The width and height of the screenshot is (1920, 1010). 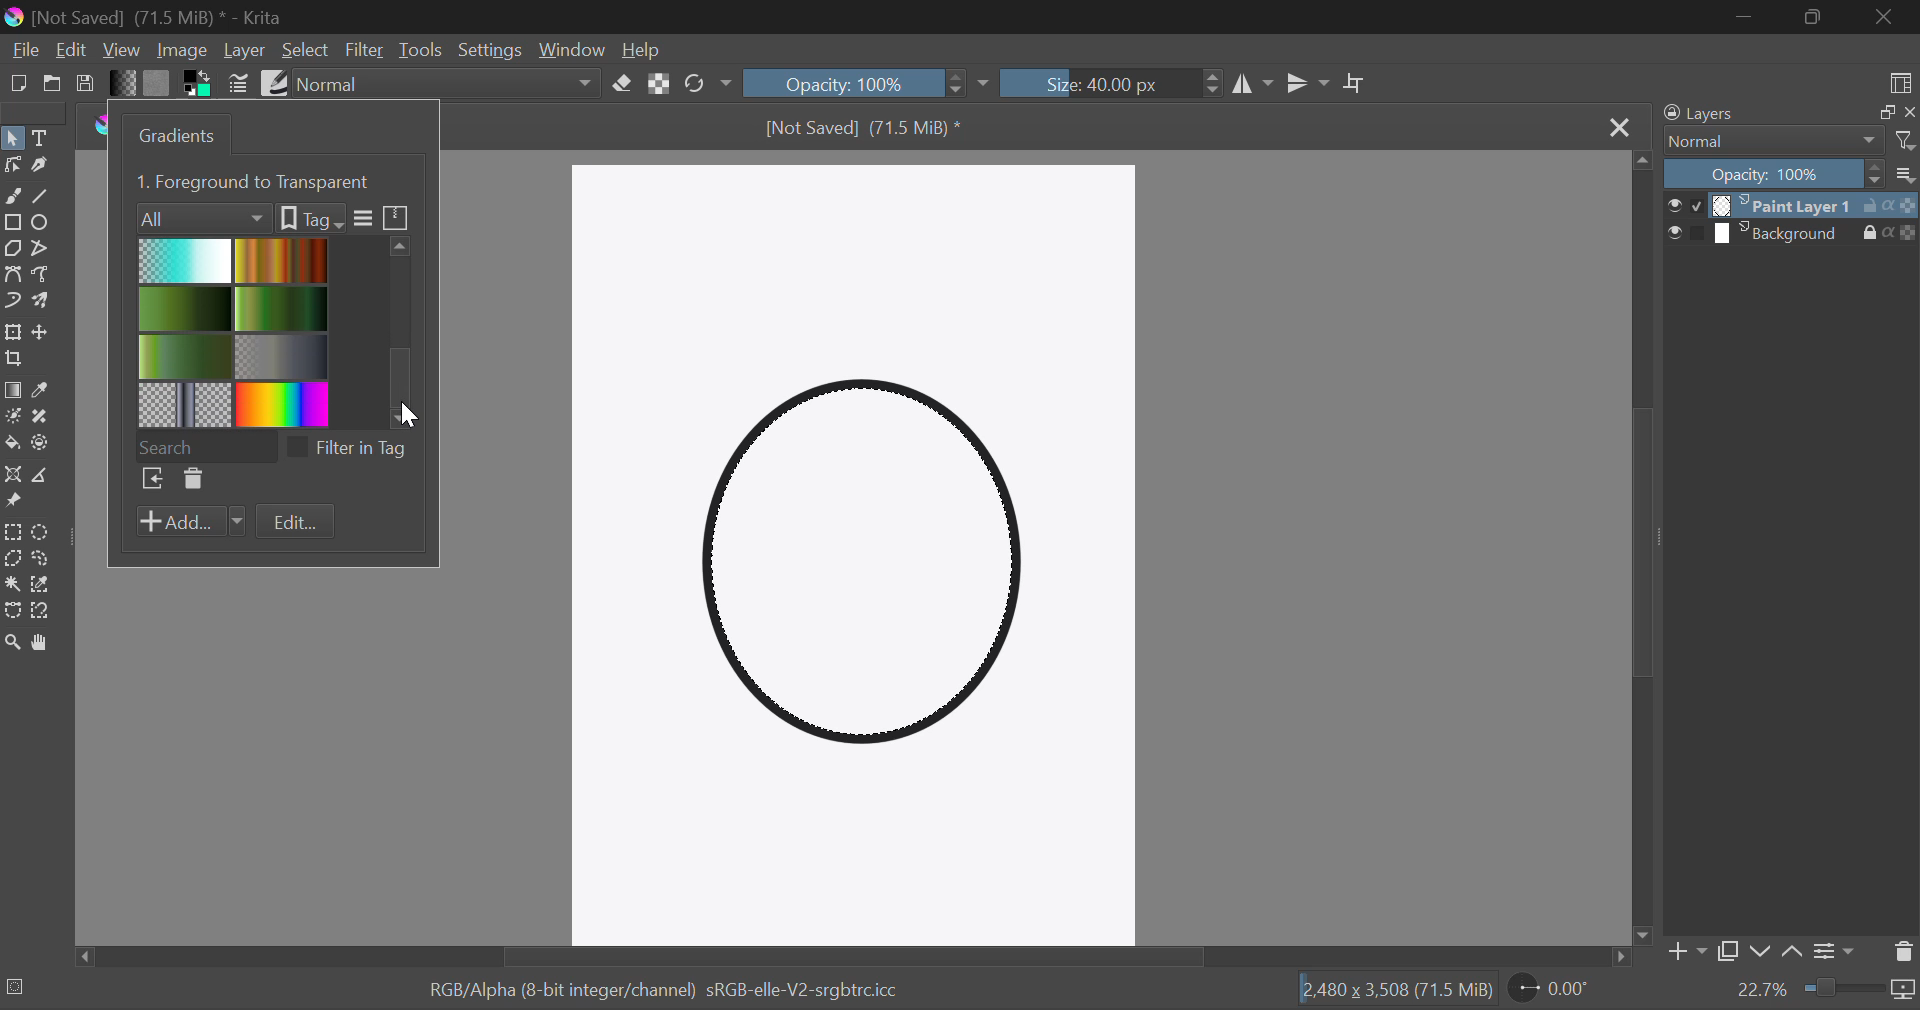 I want to click on Smart Patch Tool, so click(x=45, y=418).